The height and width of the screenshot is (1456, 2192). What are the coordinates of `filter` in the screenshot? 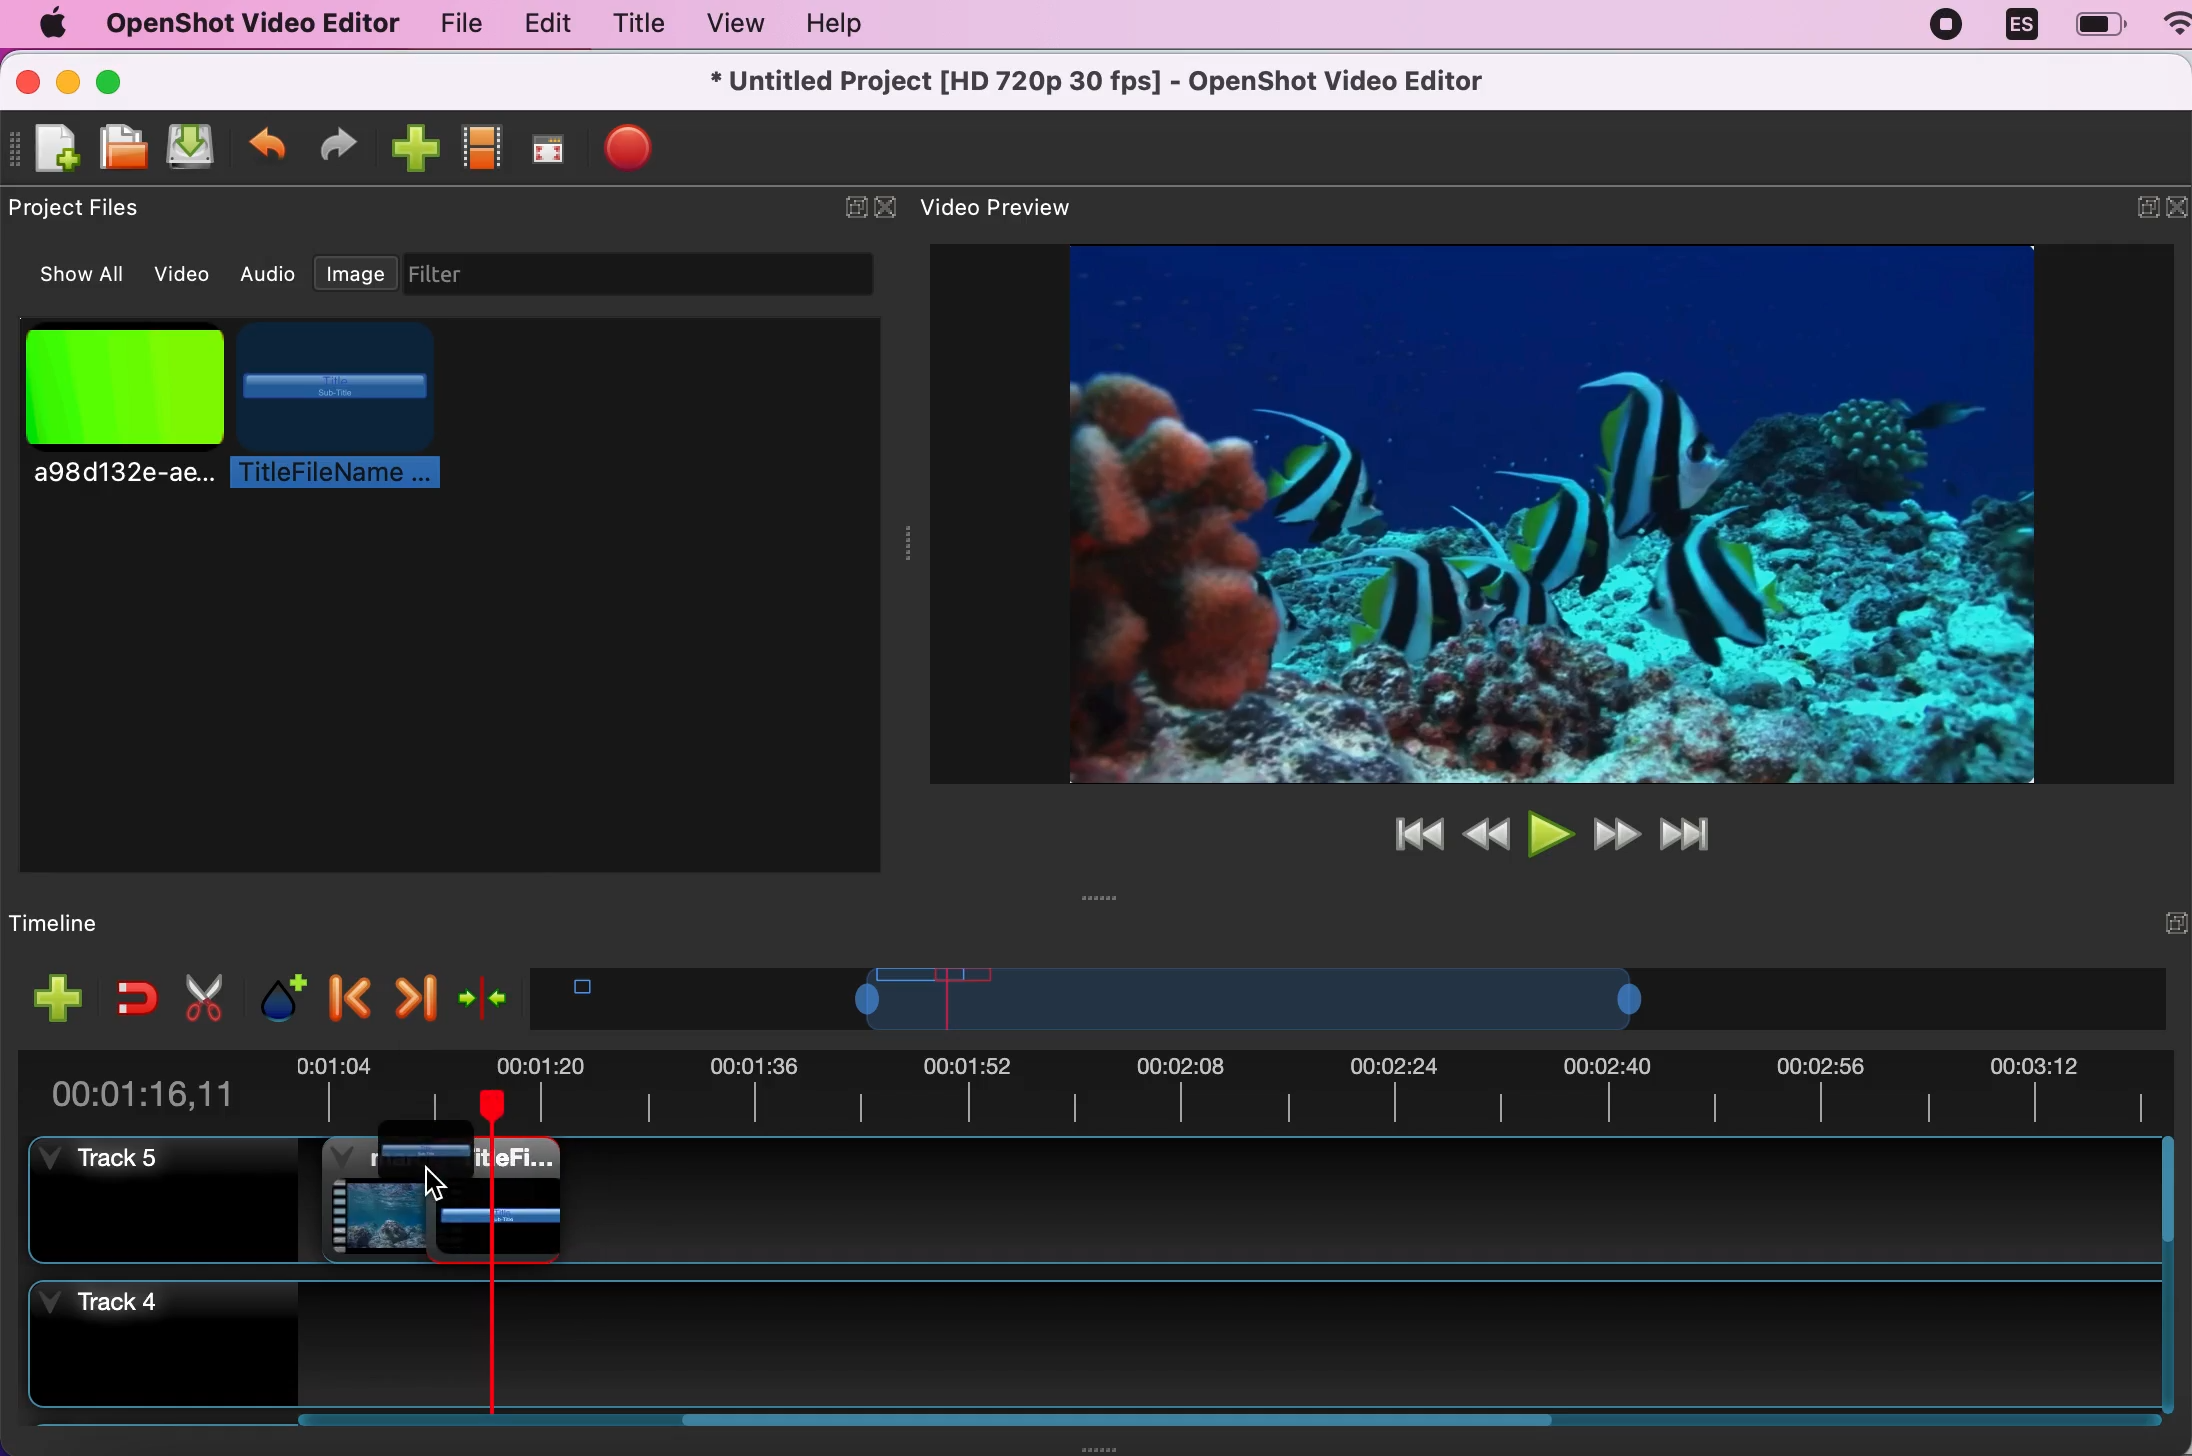 It's located at (656, 274).